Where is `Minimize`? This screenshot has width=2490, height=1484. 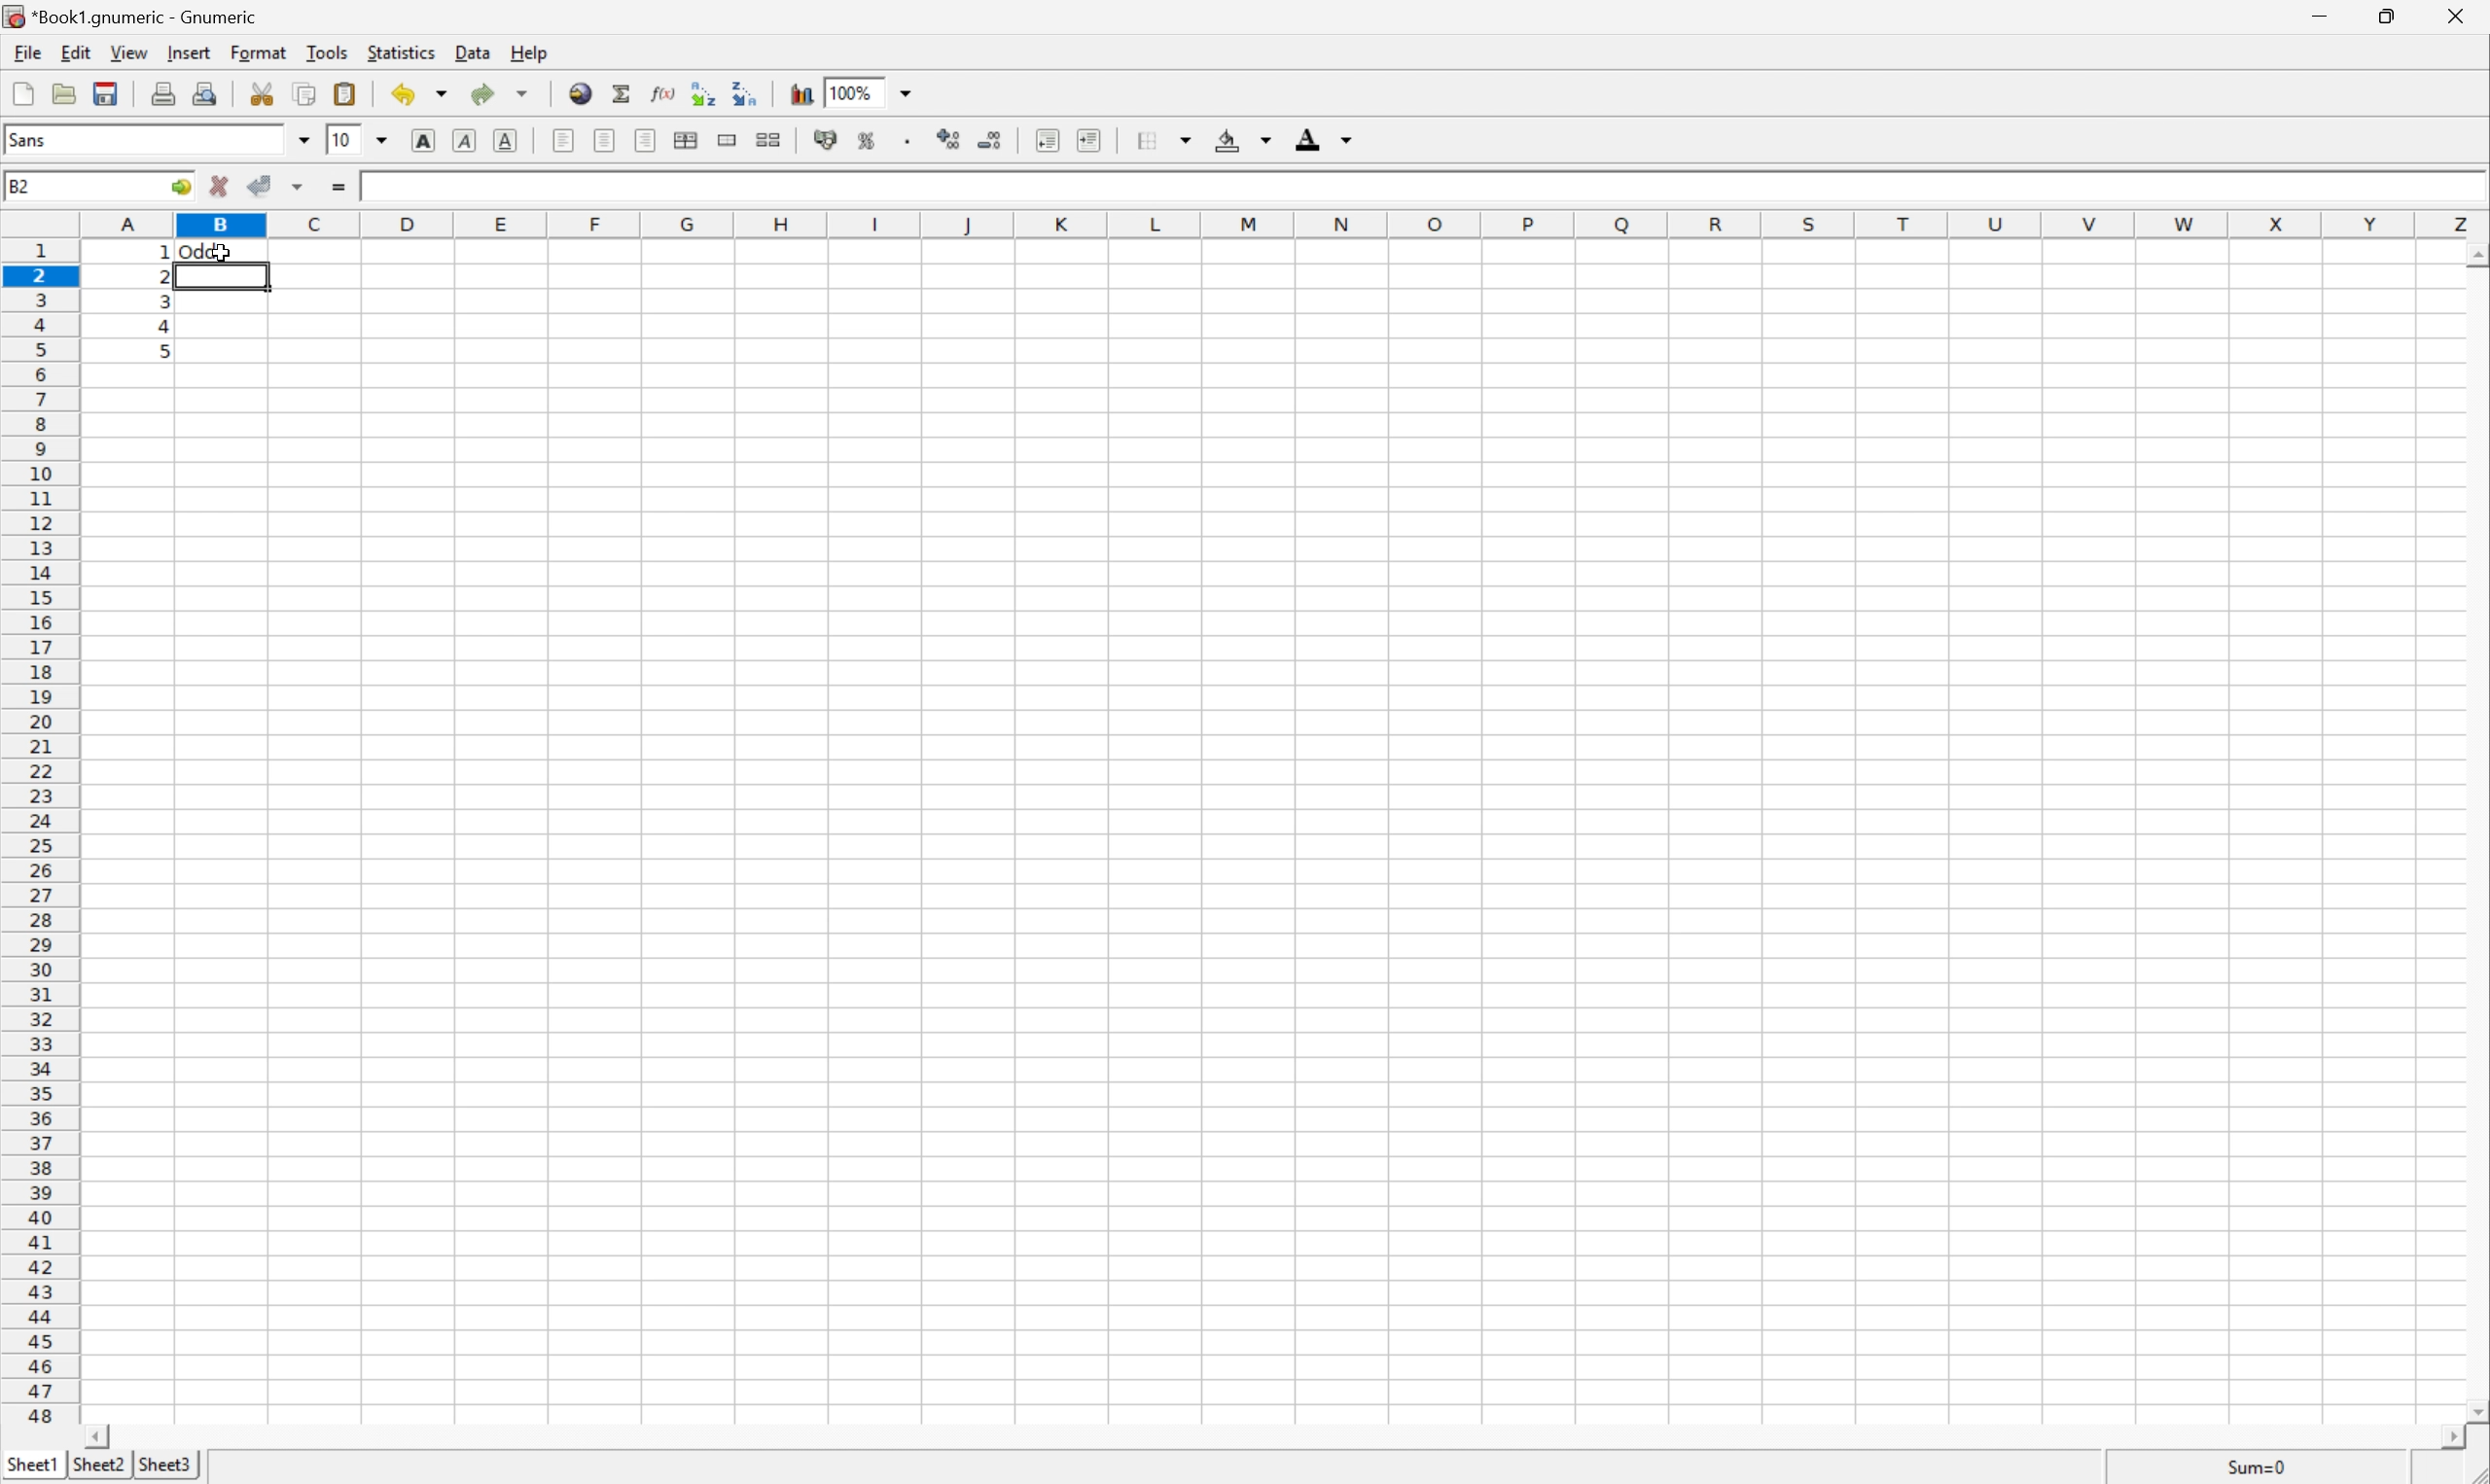
Minimize is located at coordinates (2324, 15).